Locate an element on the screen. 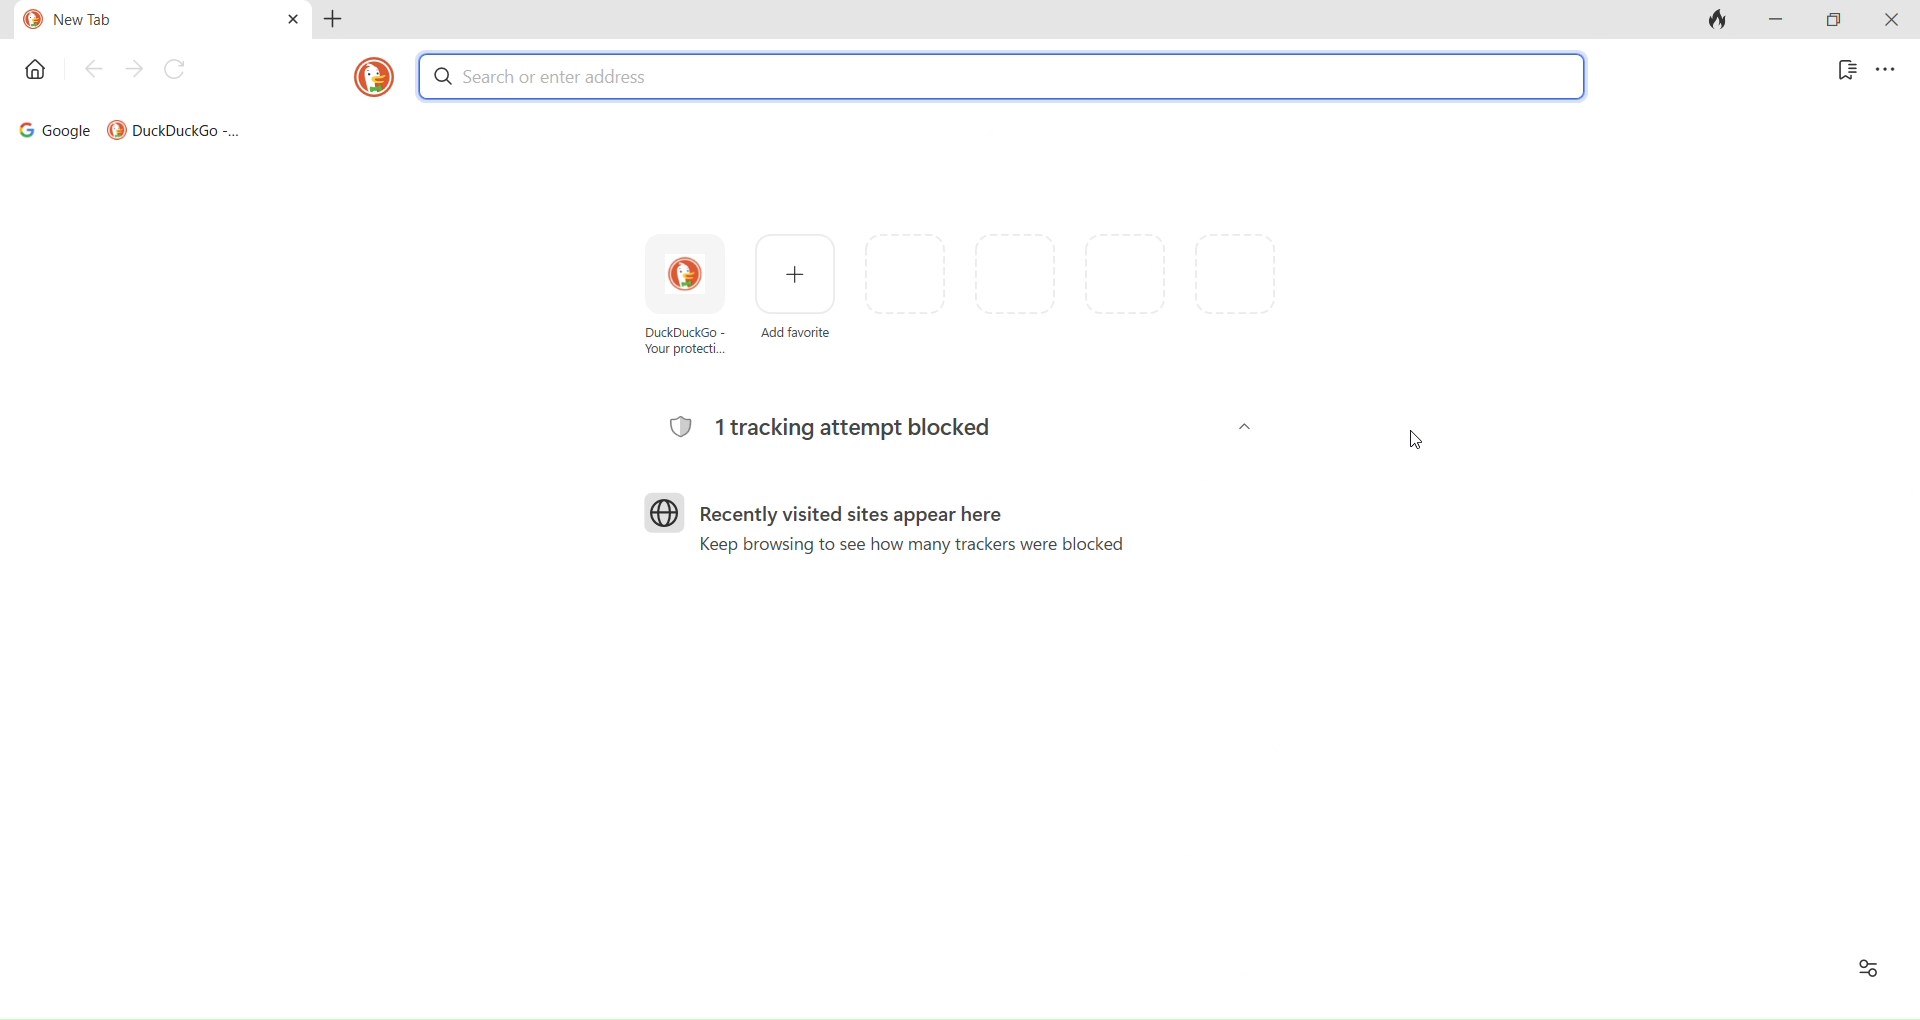  add favorite is located at coordinates (798, 299).